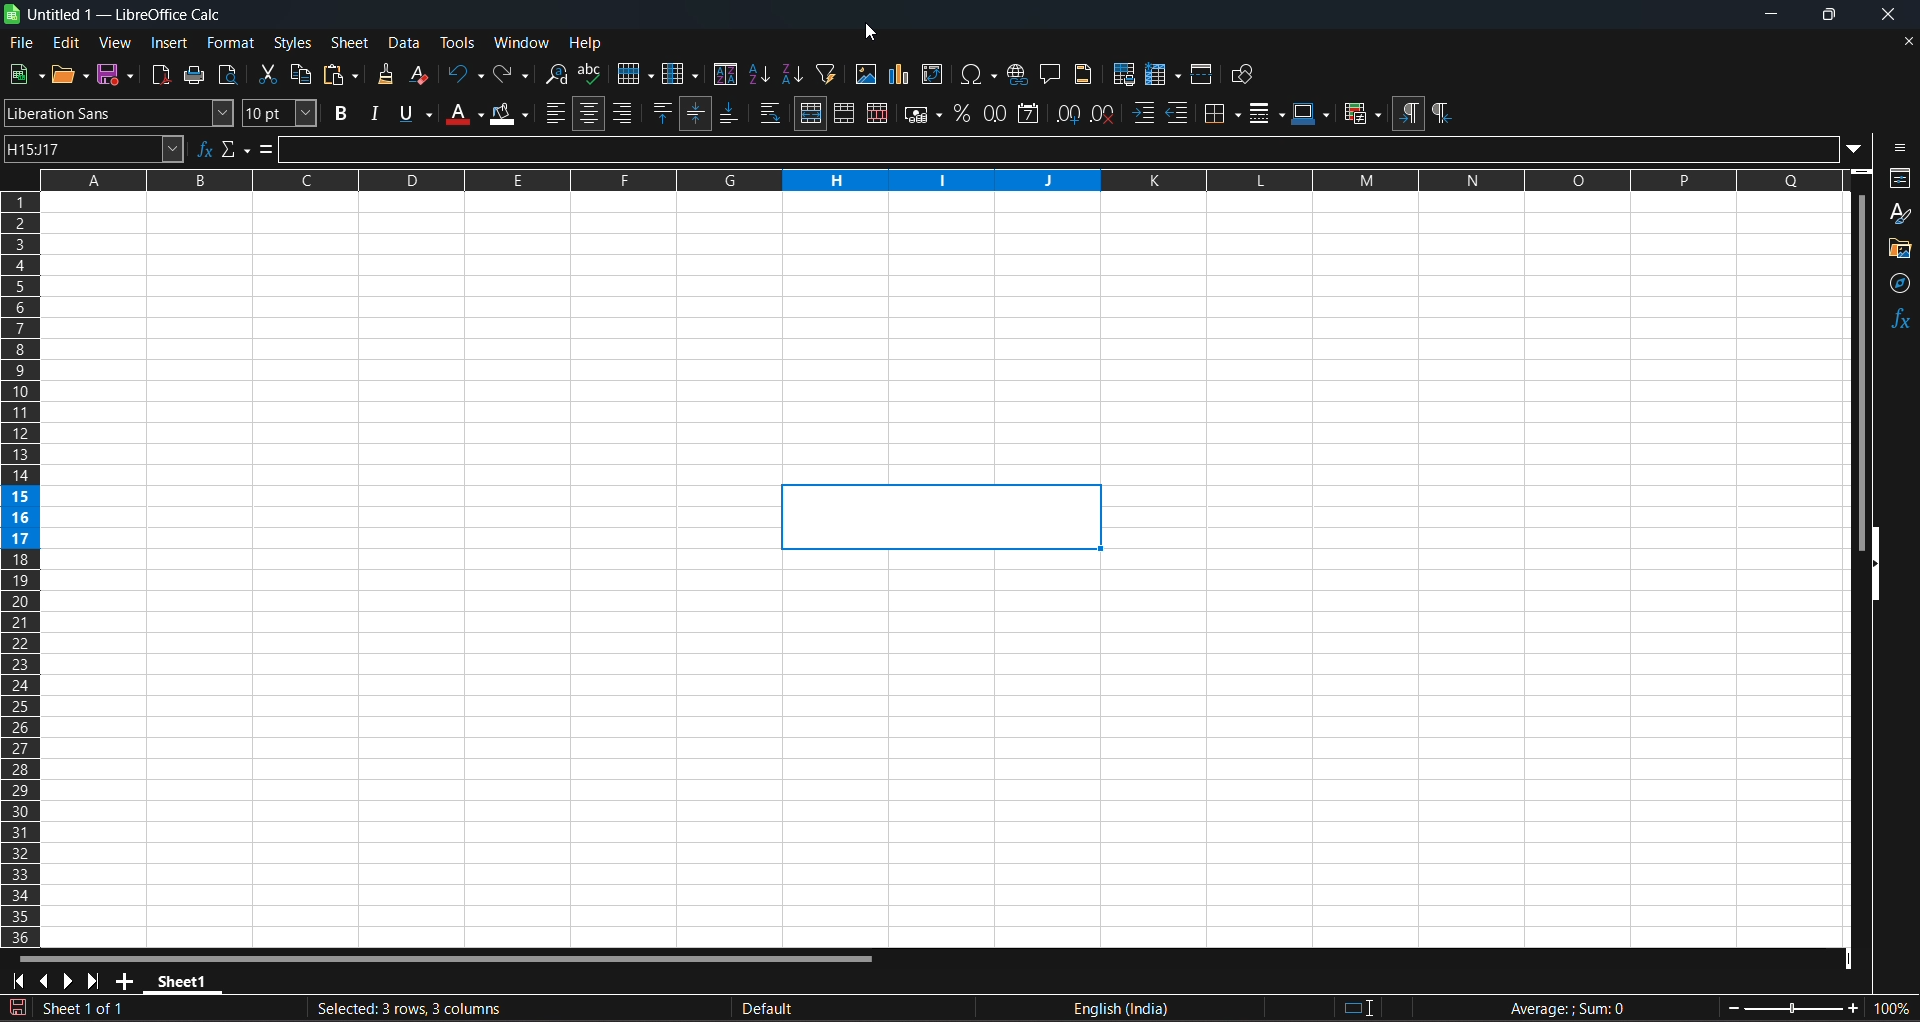 The height and width of the screenshot is (1022, 1920). I want to click on The document has been modified. Click to save, so click(18, 1006).